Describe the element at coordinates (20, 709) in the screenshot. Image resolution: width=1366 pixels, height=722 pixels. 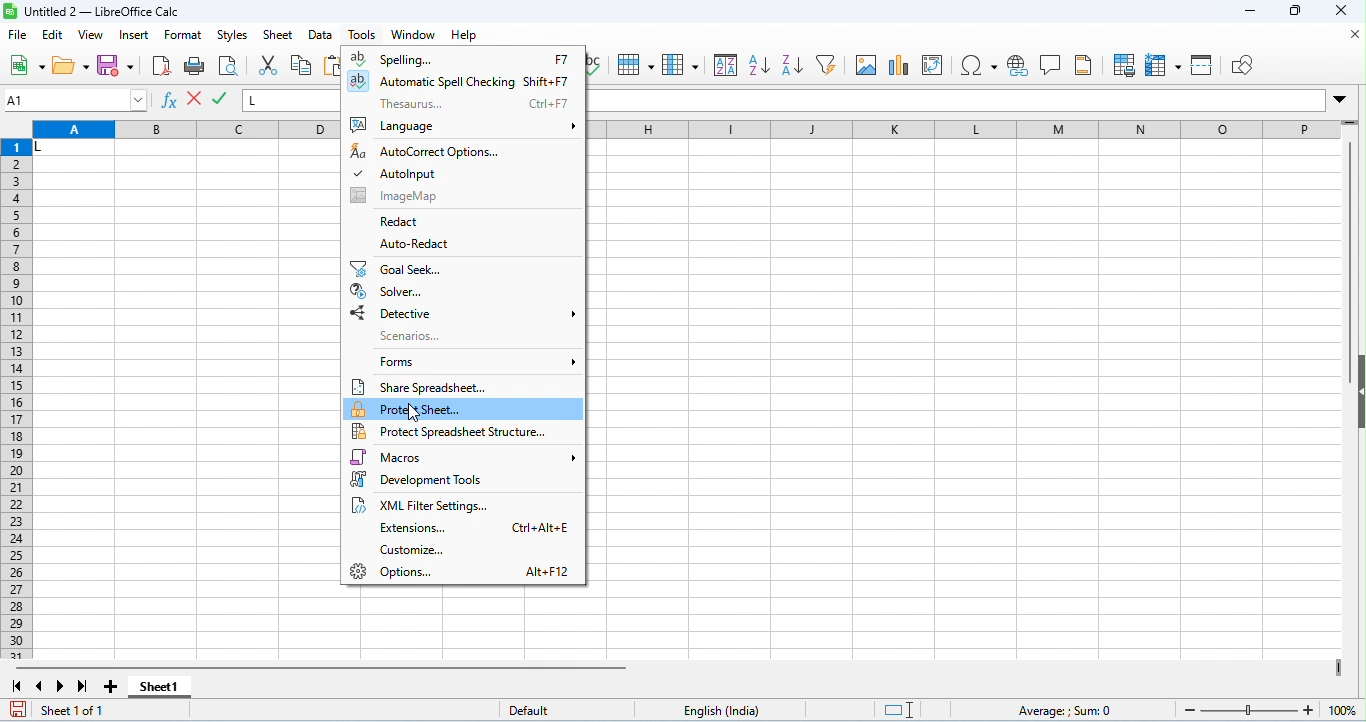
I see `save` at that location.